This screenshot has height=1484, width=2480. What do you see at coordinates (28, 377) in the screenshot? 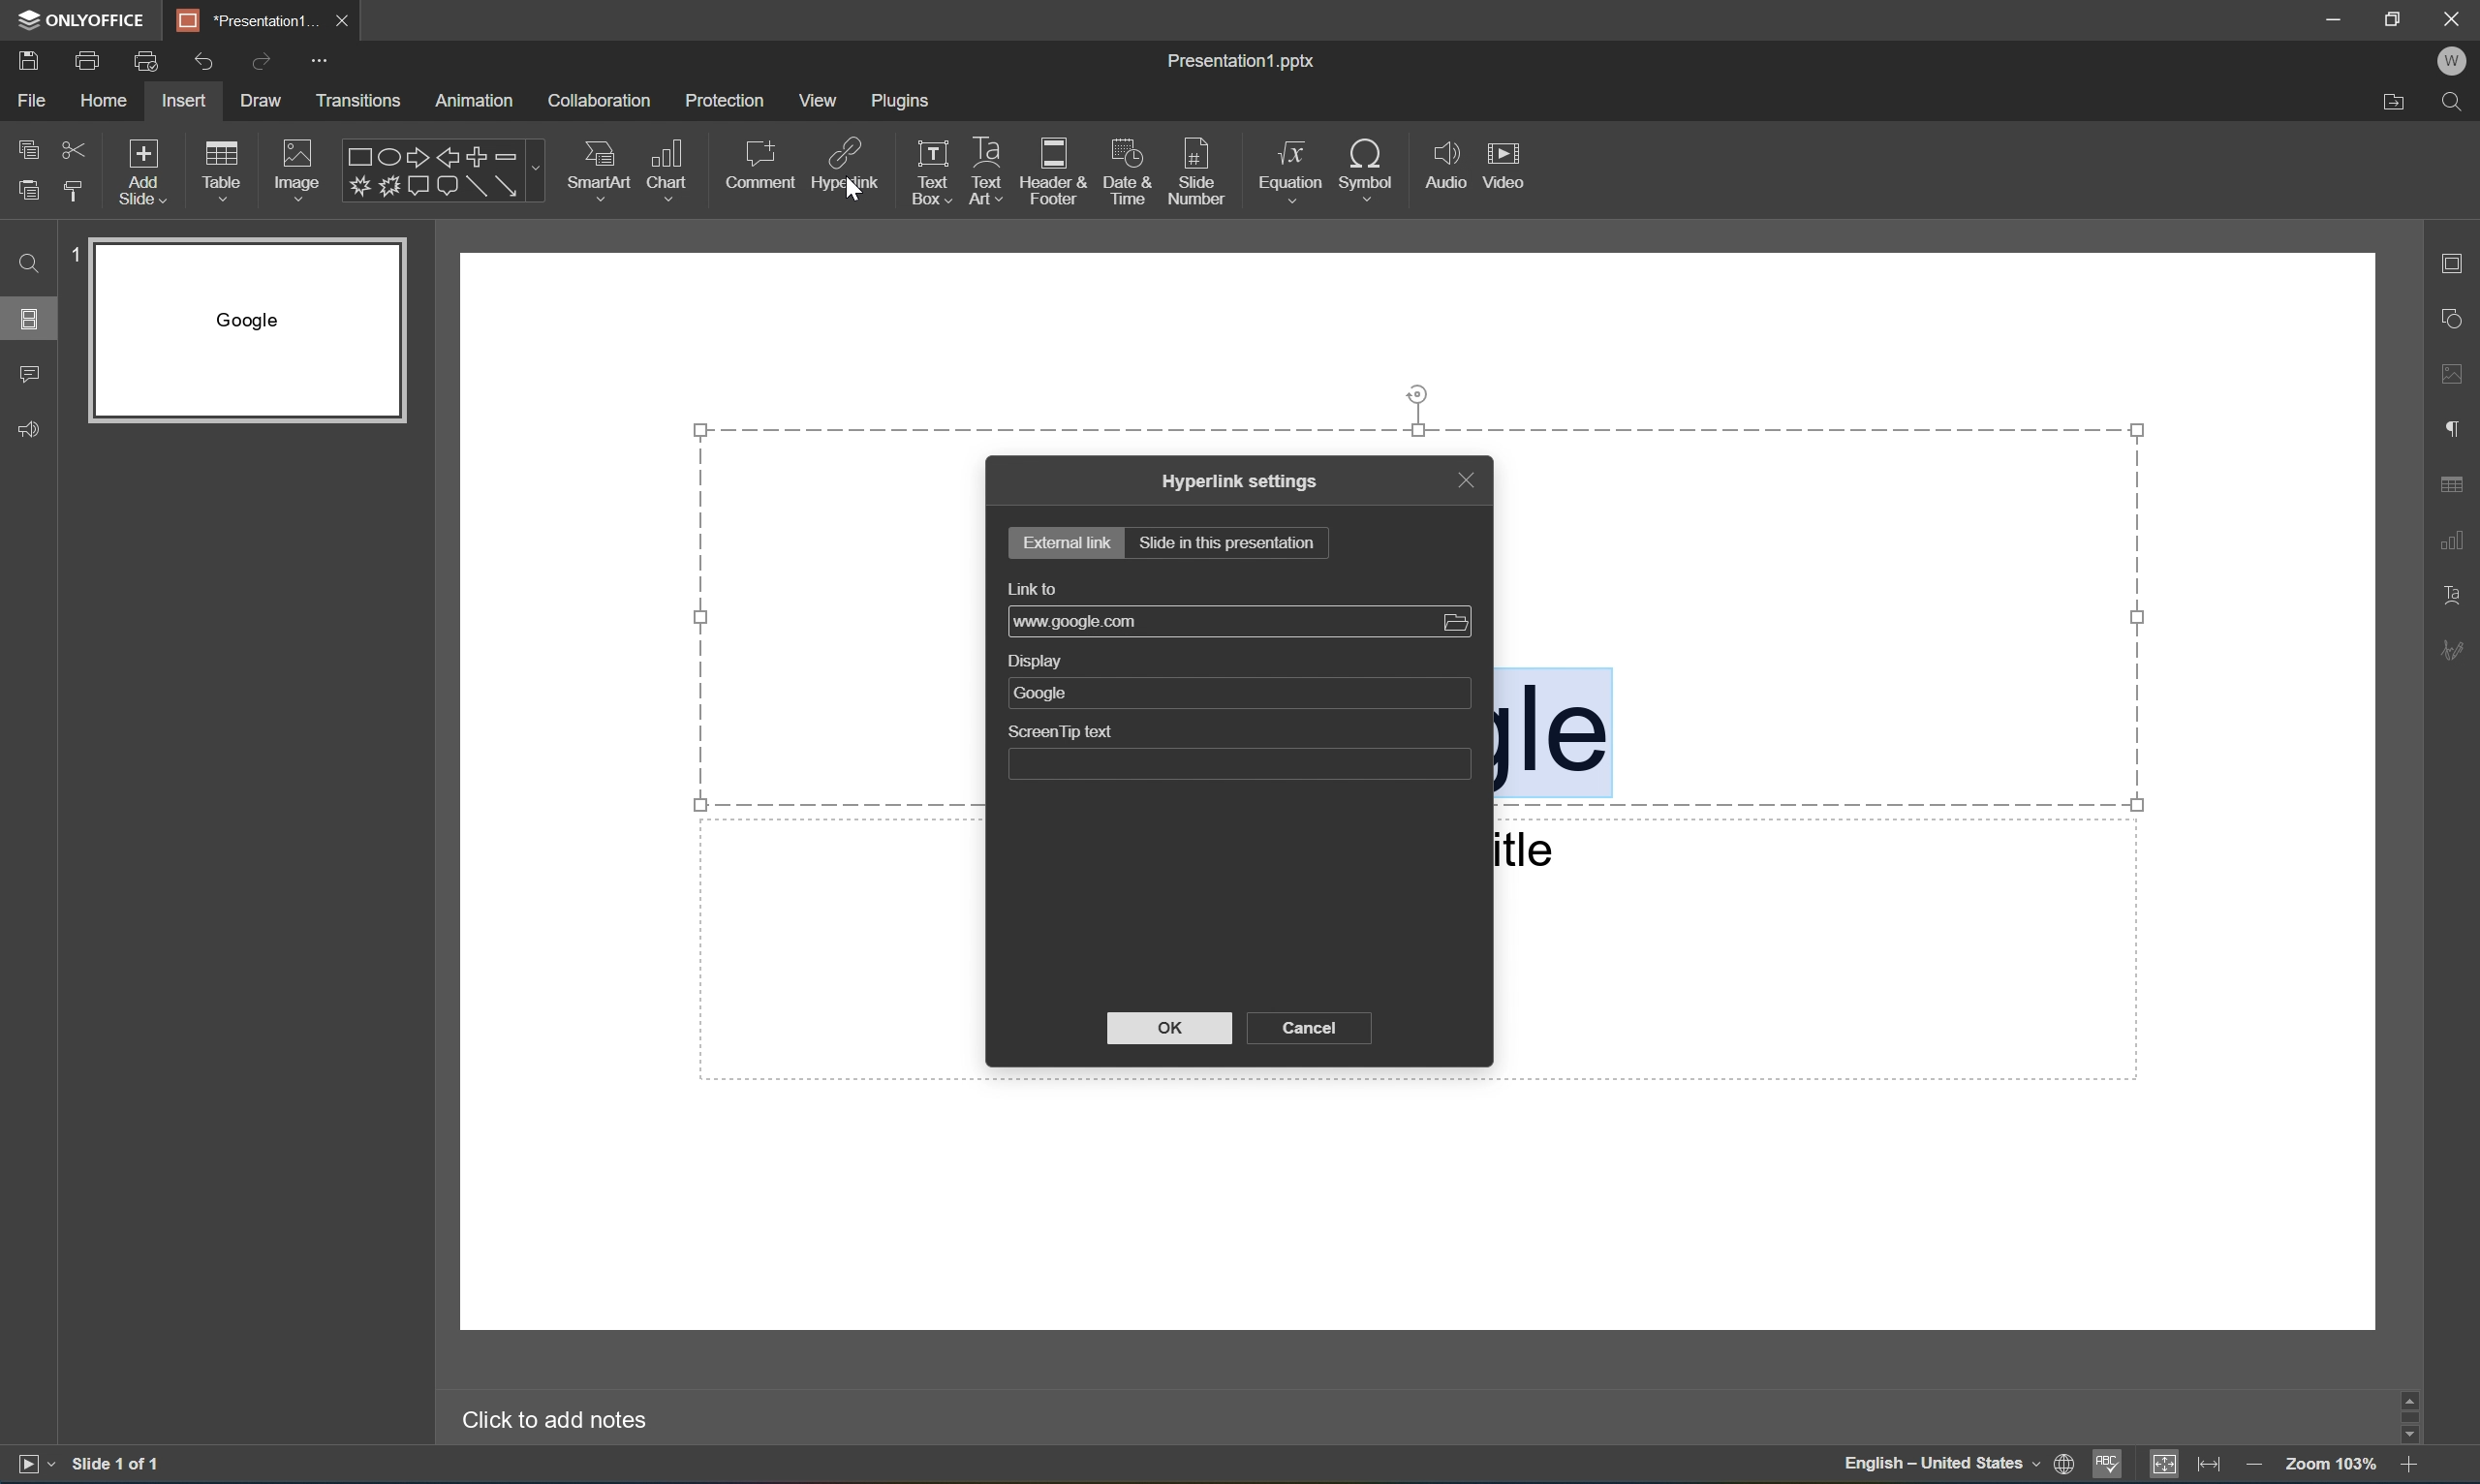
I see `Comments` at bounding box center [28, 377].